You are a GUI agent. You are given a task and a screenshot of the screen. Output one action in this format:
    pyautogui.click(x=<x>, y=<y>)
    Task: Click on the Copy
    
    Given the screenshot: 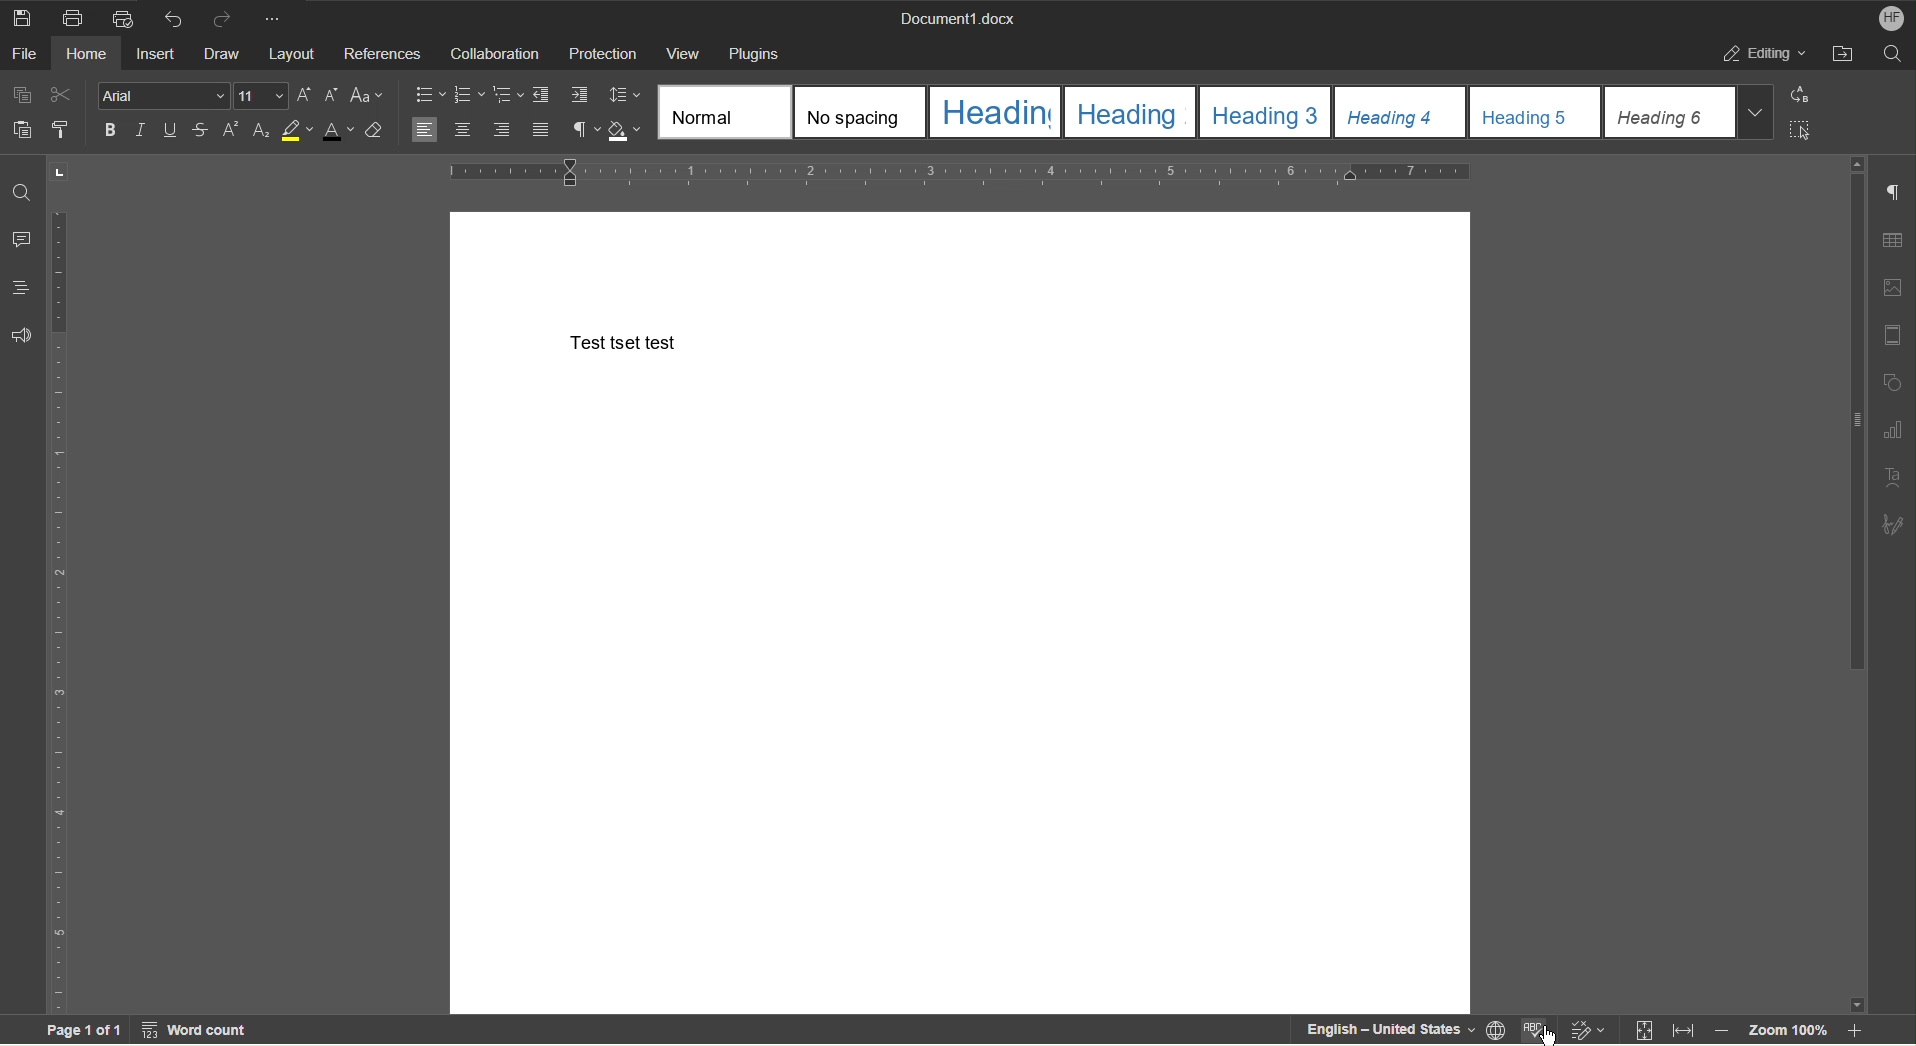 What is the action you would take?
    pyautogui.click(x=25, y=95)
    